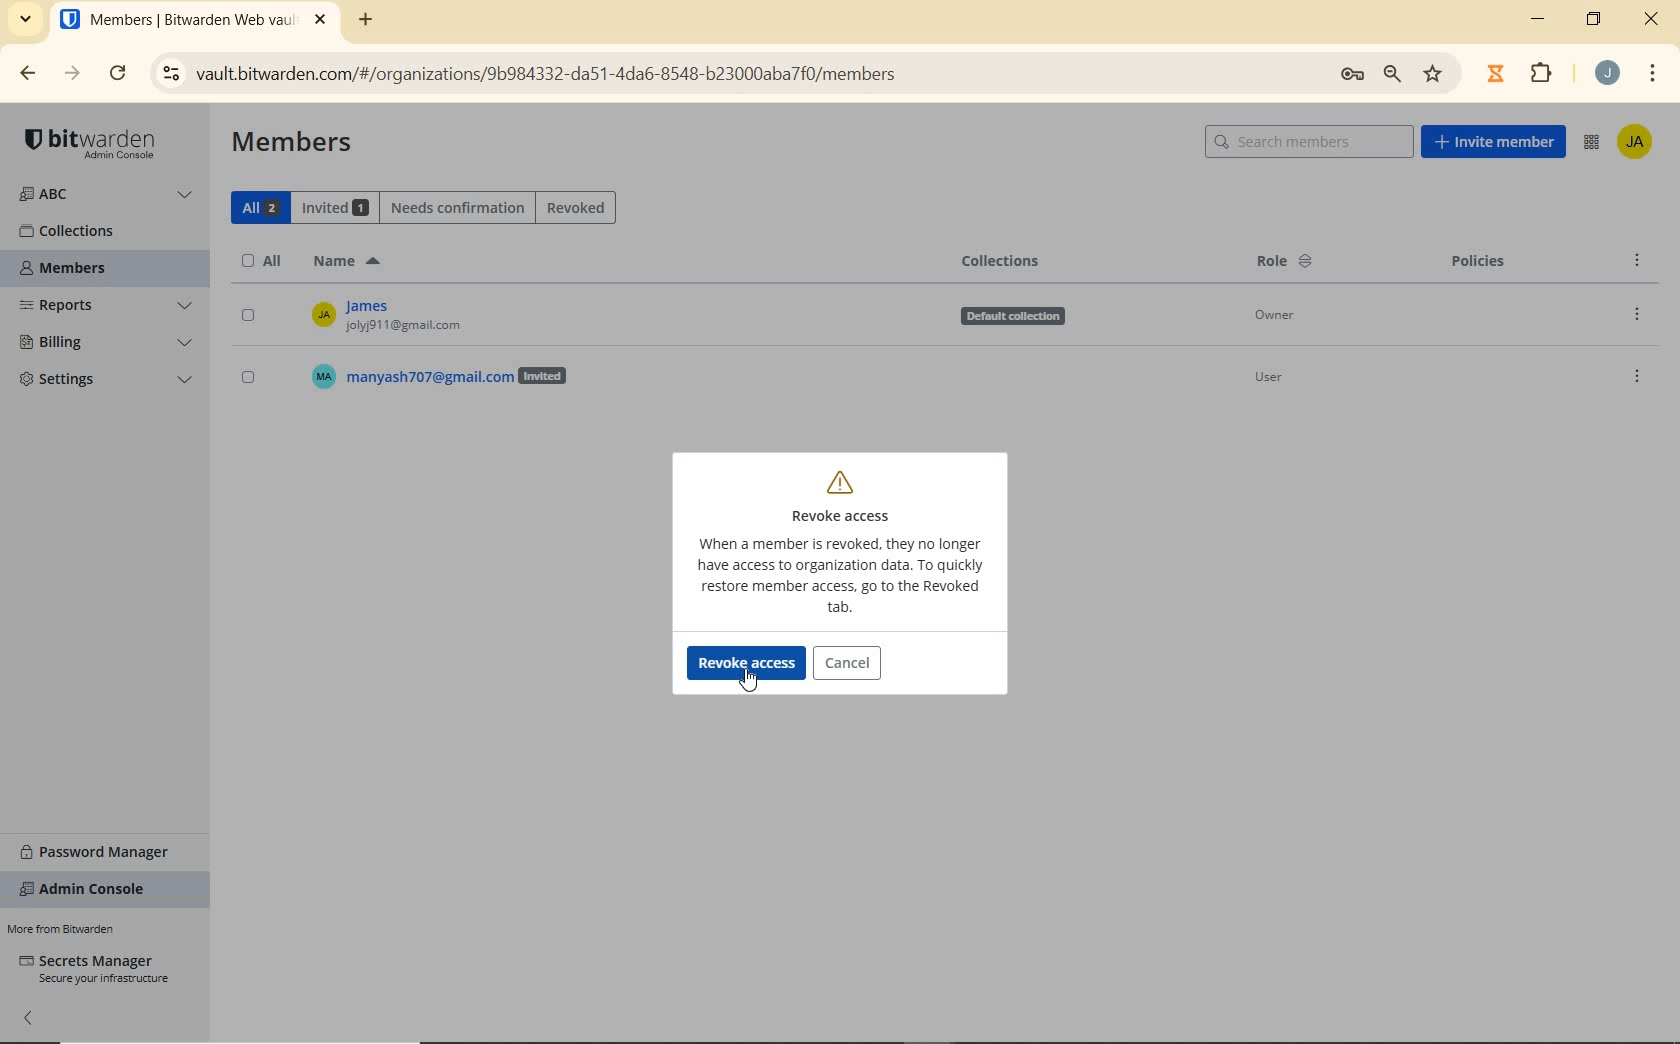  Describe the element at coordinates (1540, 23) in the screenshot. I see `MINIMIZE` at that location.